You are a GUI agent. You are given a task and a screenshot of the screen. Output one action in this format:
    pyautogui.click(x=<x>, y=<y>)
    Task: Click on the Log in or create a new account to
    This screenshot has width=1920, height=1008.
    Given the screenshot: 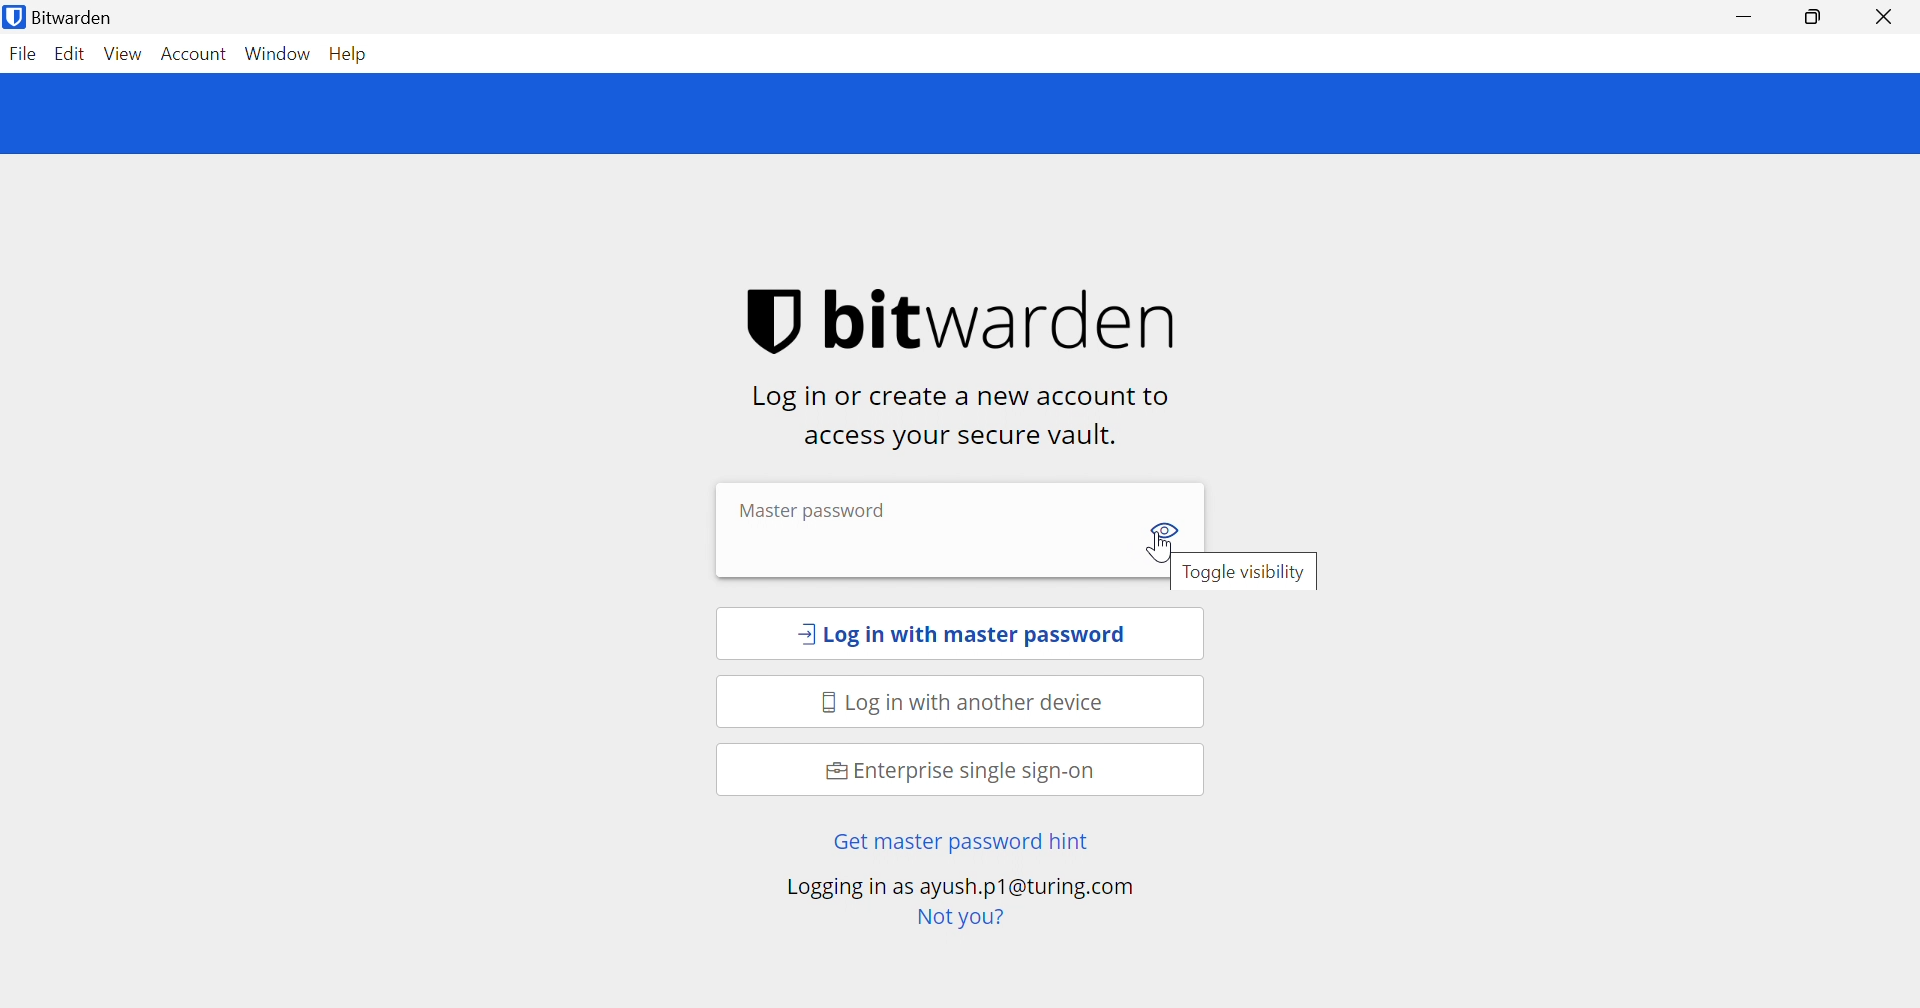 What is the action you would take?
    pyautogui.click(x=967, y=397)
    